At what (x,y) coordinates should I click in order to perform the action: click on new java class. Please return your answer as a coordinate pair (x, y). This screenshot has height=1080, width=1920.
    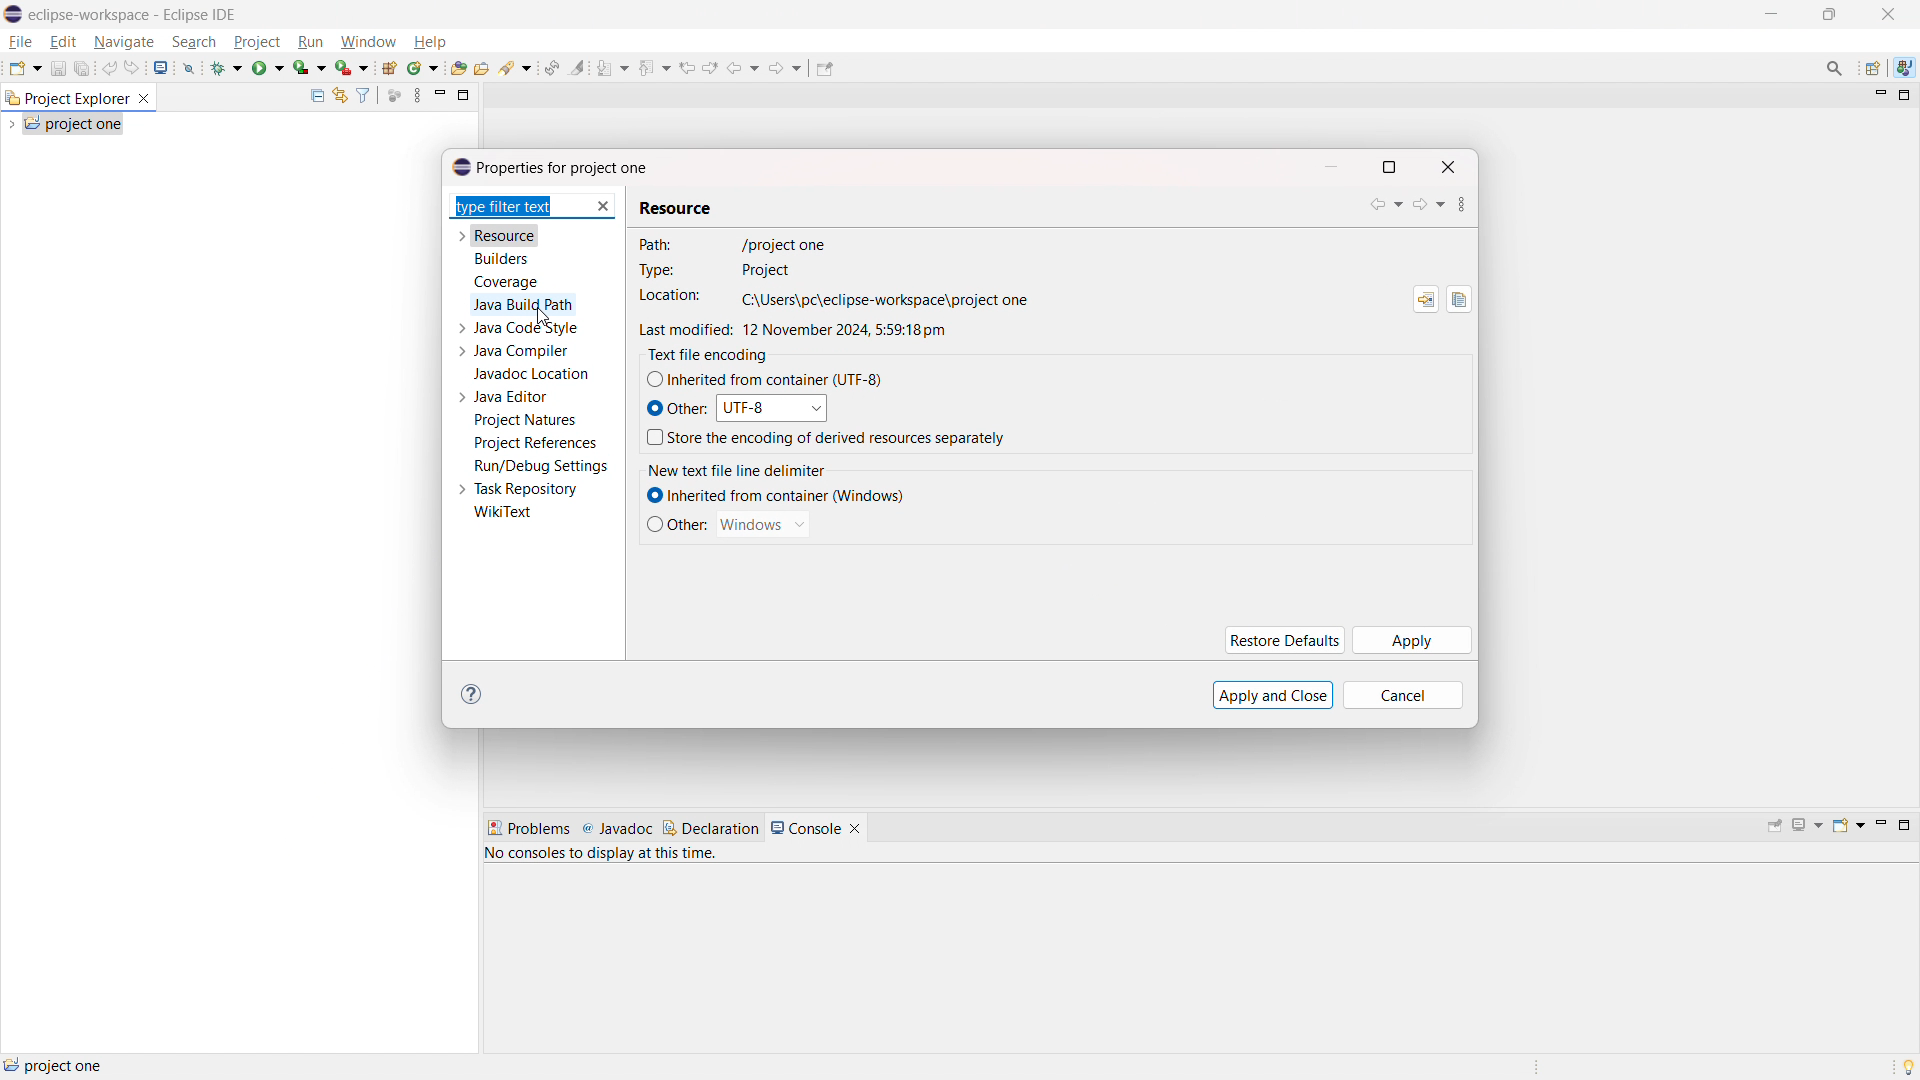
    Looking at the image, I should click on (423, 68).